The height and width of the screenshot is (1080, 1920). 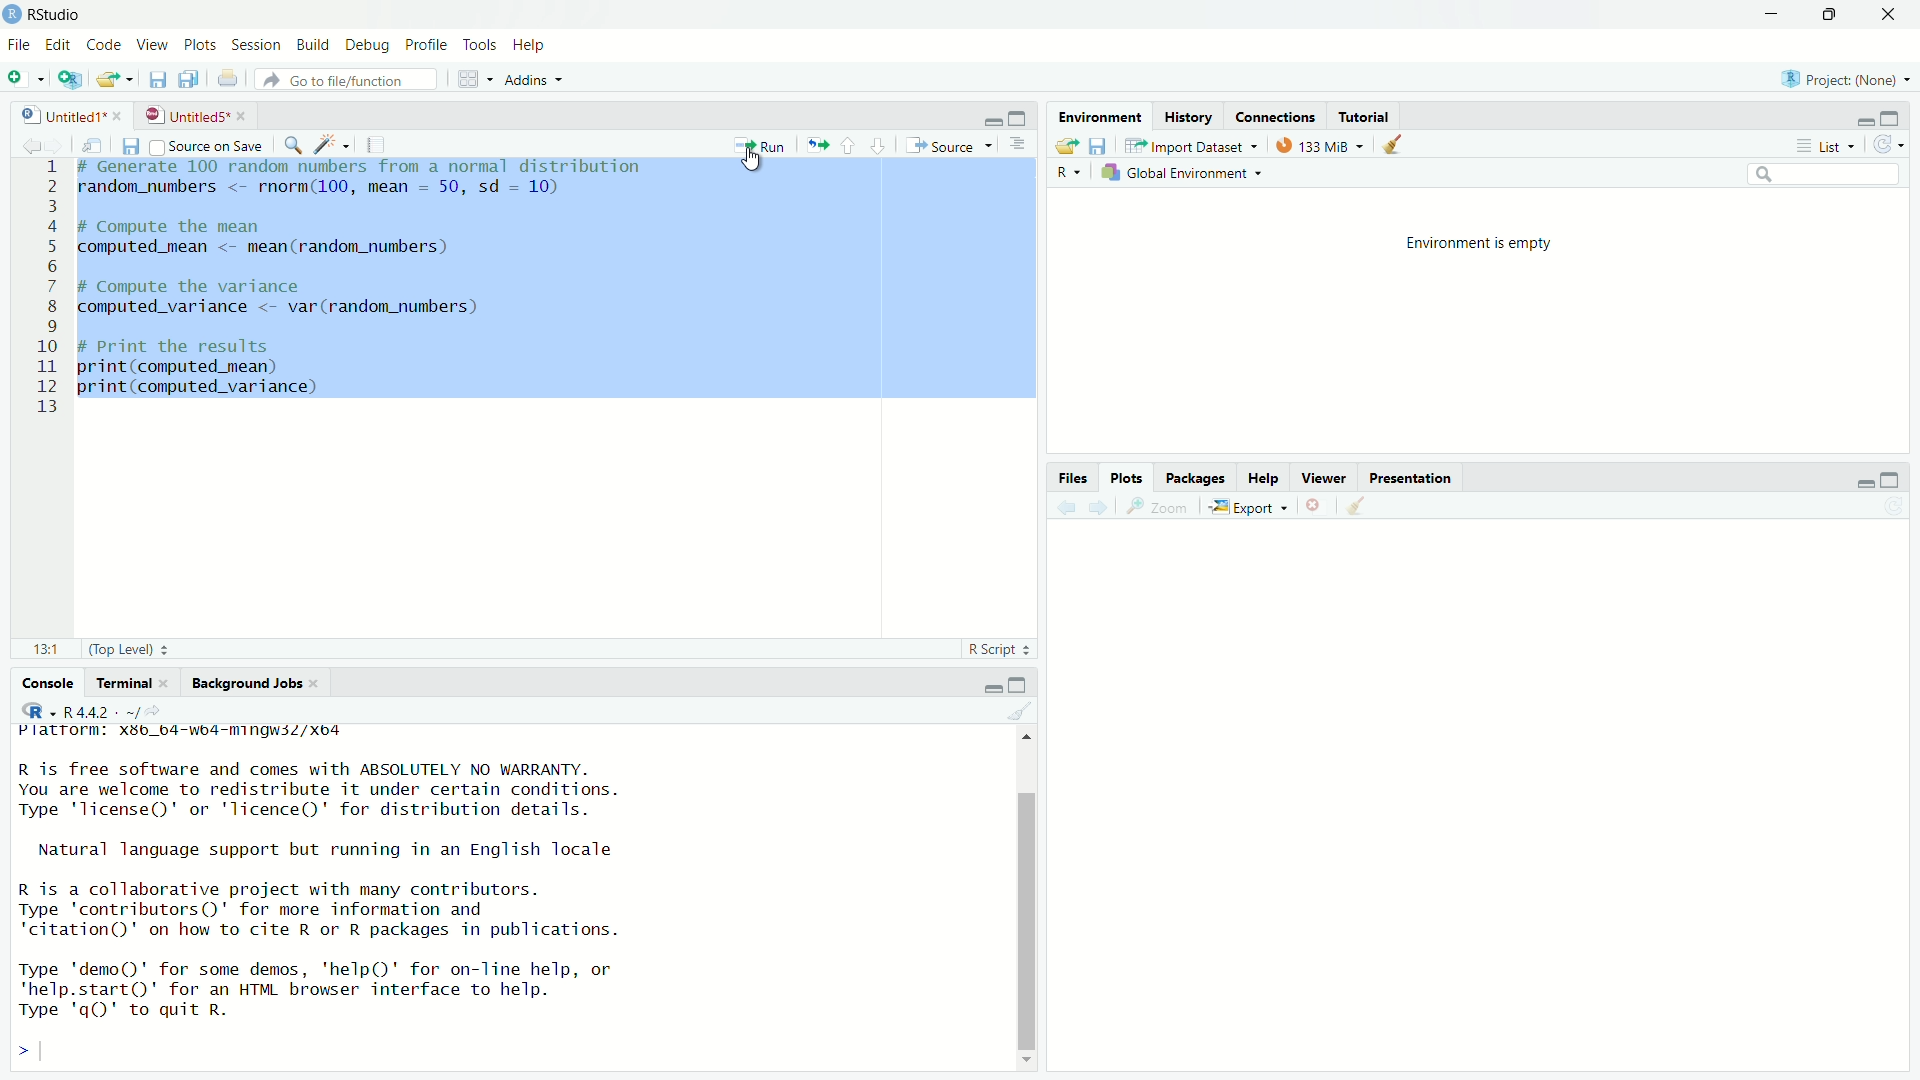 What do you see at coordinates (365, 167) in the screenshot?
I see `# generate 100 random numbers from a normal distribution` at bounding box center [365, 167].